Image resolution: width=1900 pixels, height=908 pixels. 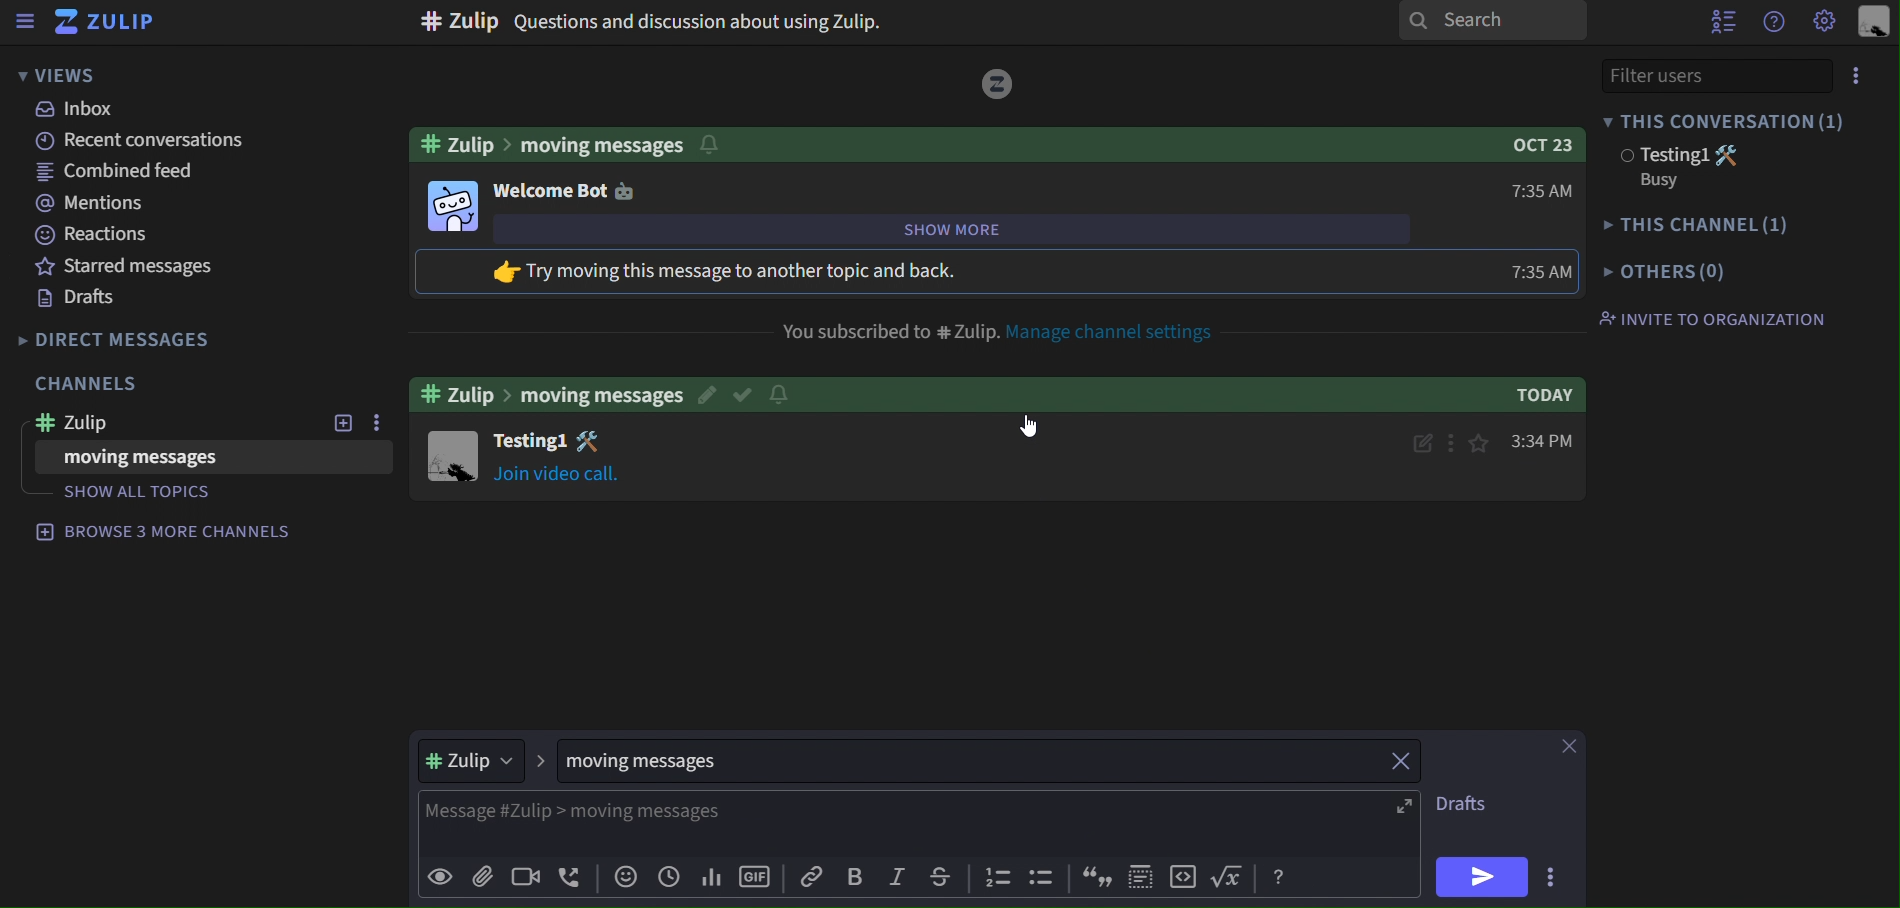 What do you see at coordinates (659, 21) in the screenshot?
I see `# Zulip Questions and discussion about using Zulip.` at bounding box center [659, 21].